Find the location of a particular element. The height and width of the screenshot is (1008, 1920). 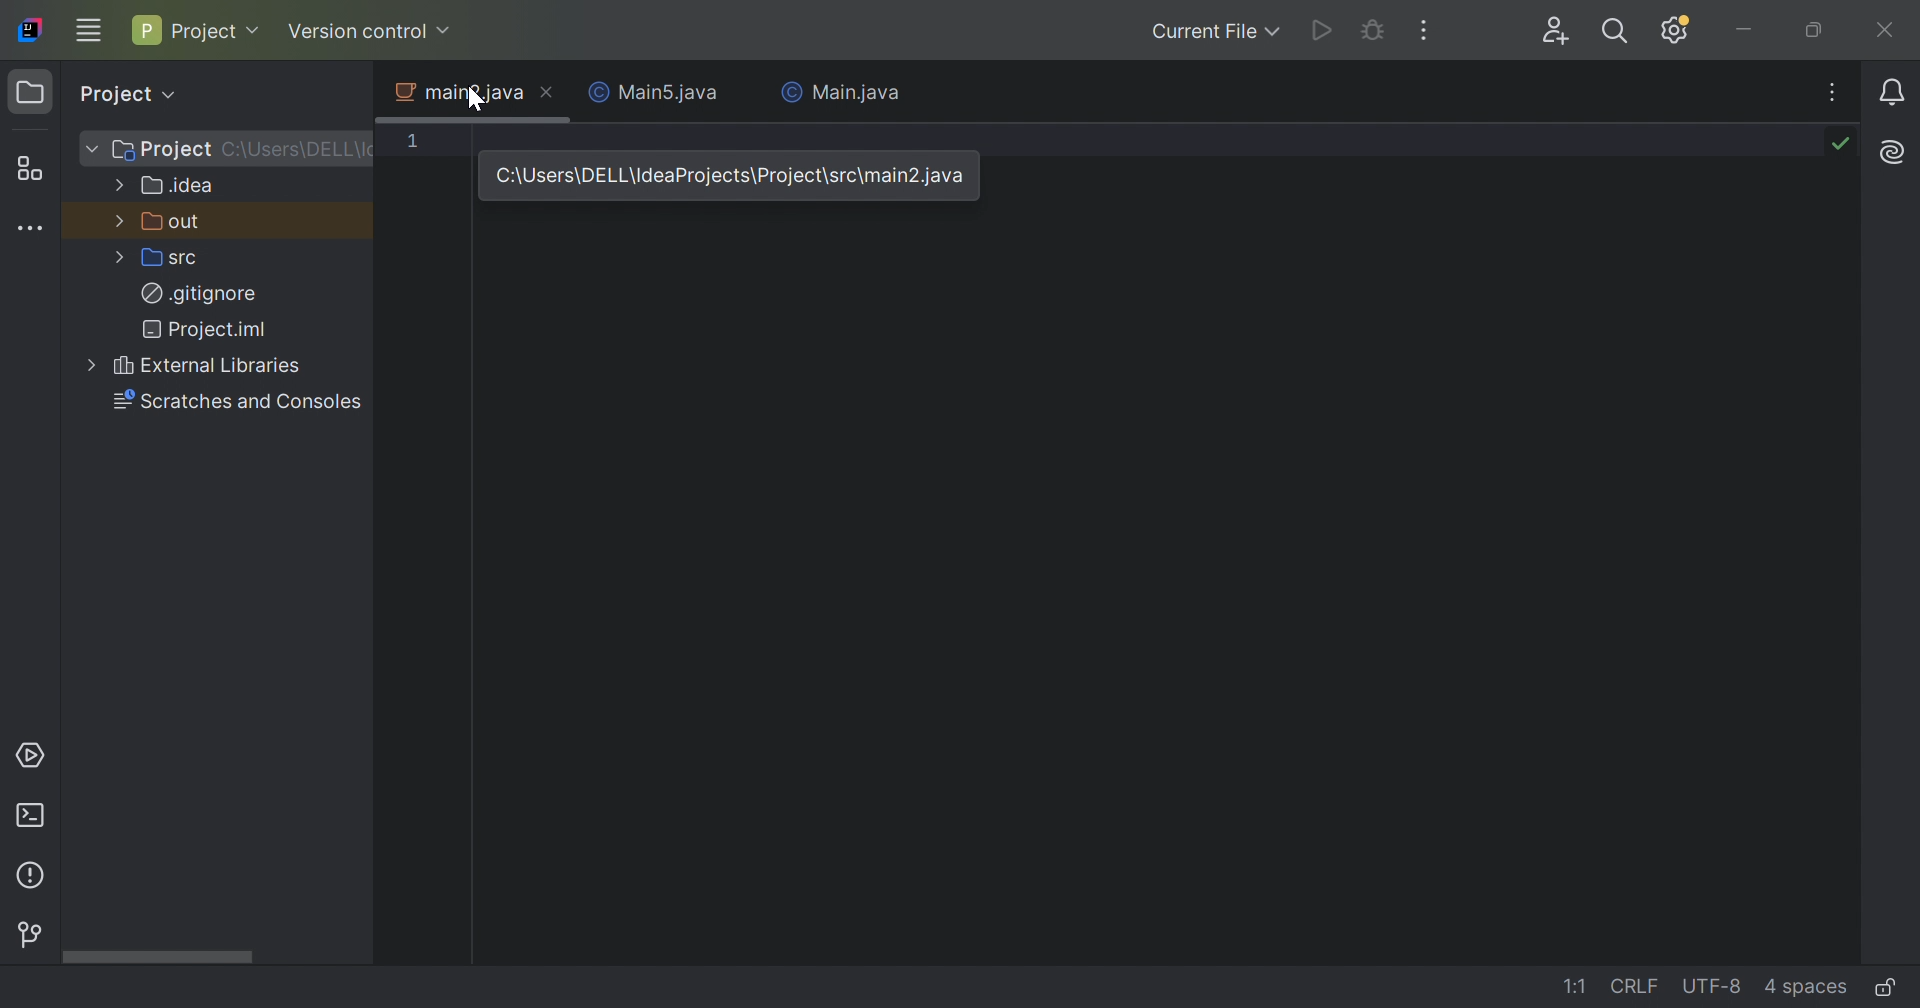

.gitignore is located at coordinates (198, 293).